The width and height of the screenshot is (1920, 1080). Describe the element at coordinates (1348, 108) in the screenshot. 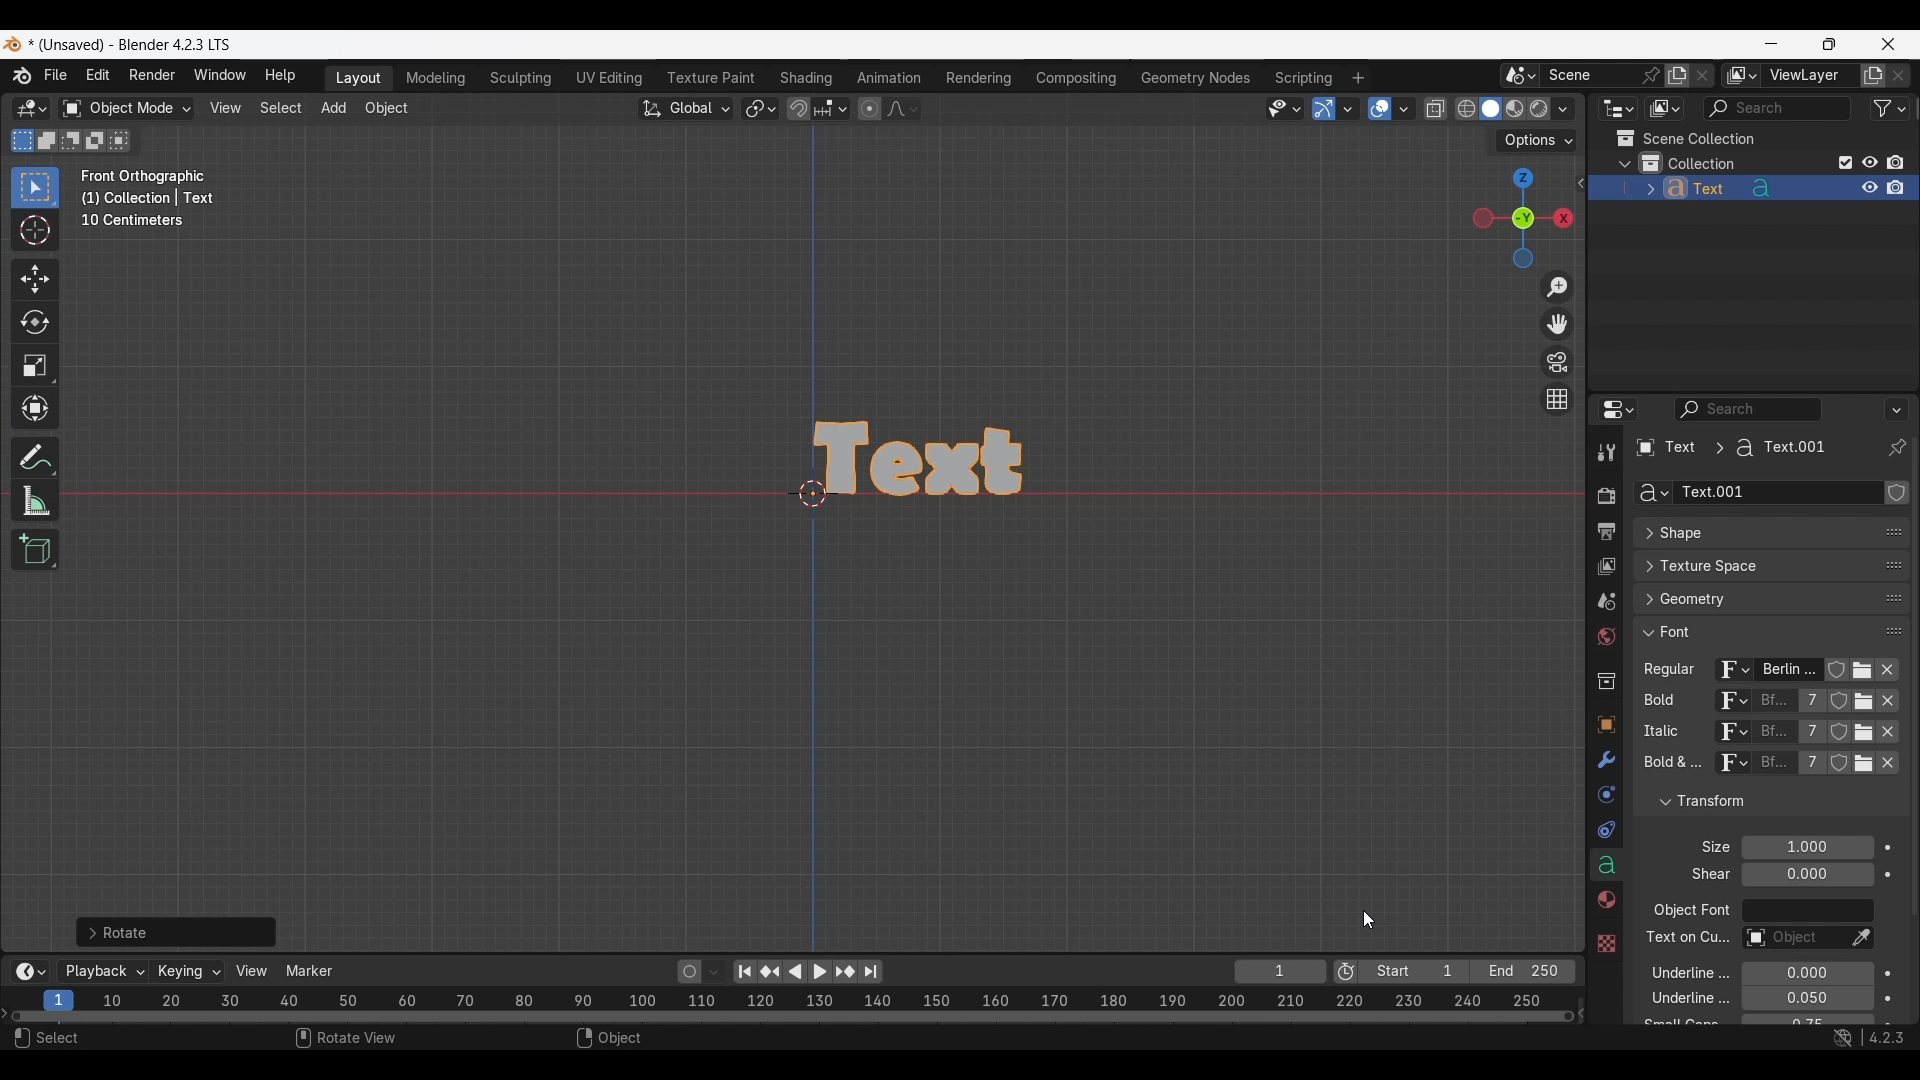

I see `Gizmos` at that location.